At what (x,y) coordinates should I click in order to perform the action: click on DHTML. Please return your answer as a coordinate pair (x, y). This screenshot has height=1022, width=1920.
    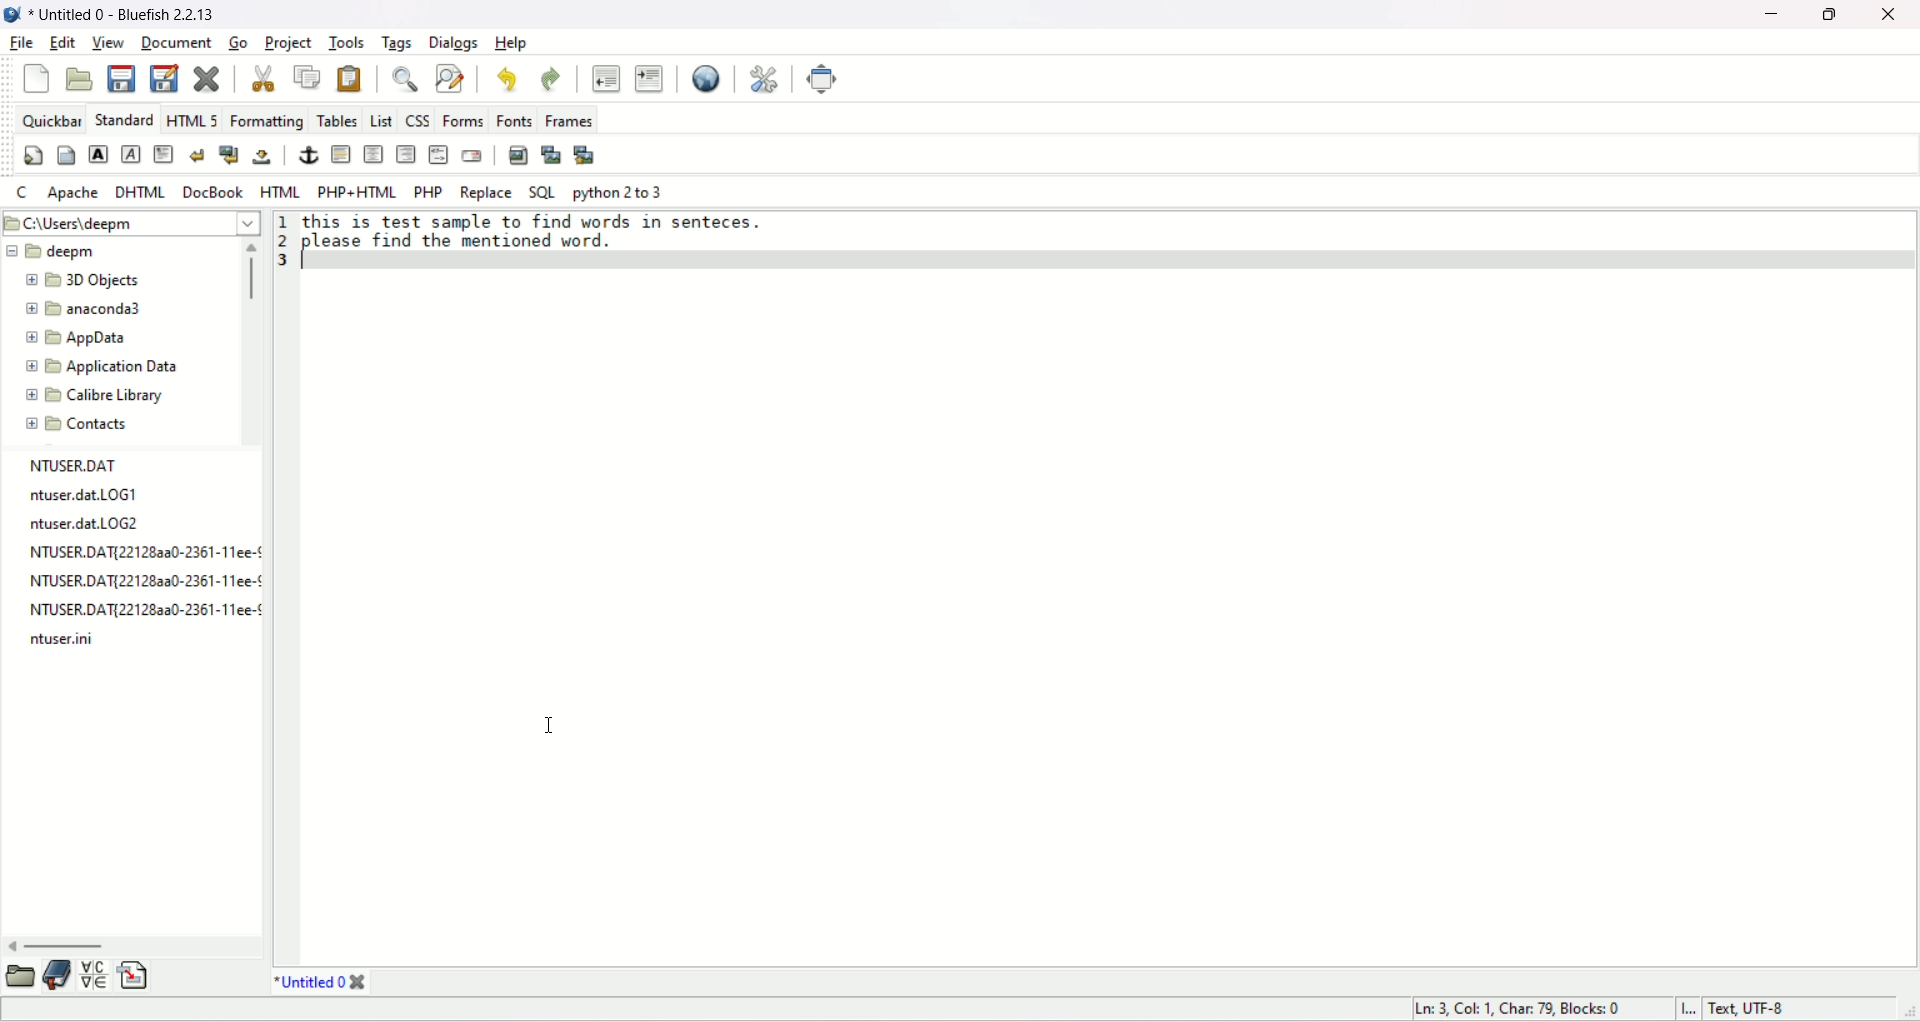
    Looking at the image, I should click on (141, 193).